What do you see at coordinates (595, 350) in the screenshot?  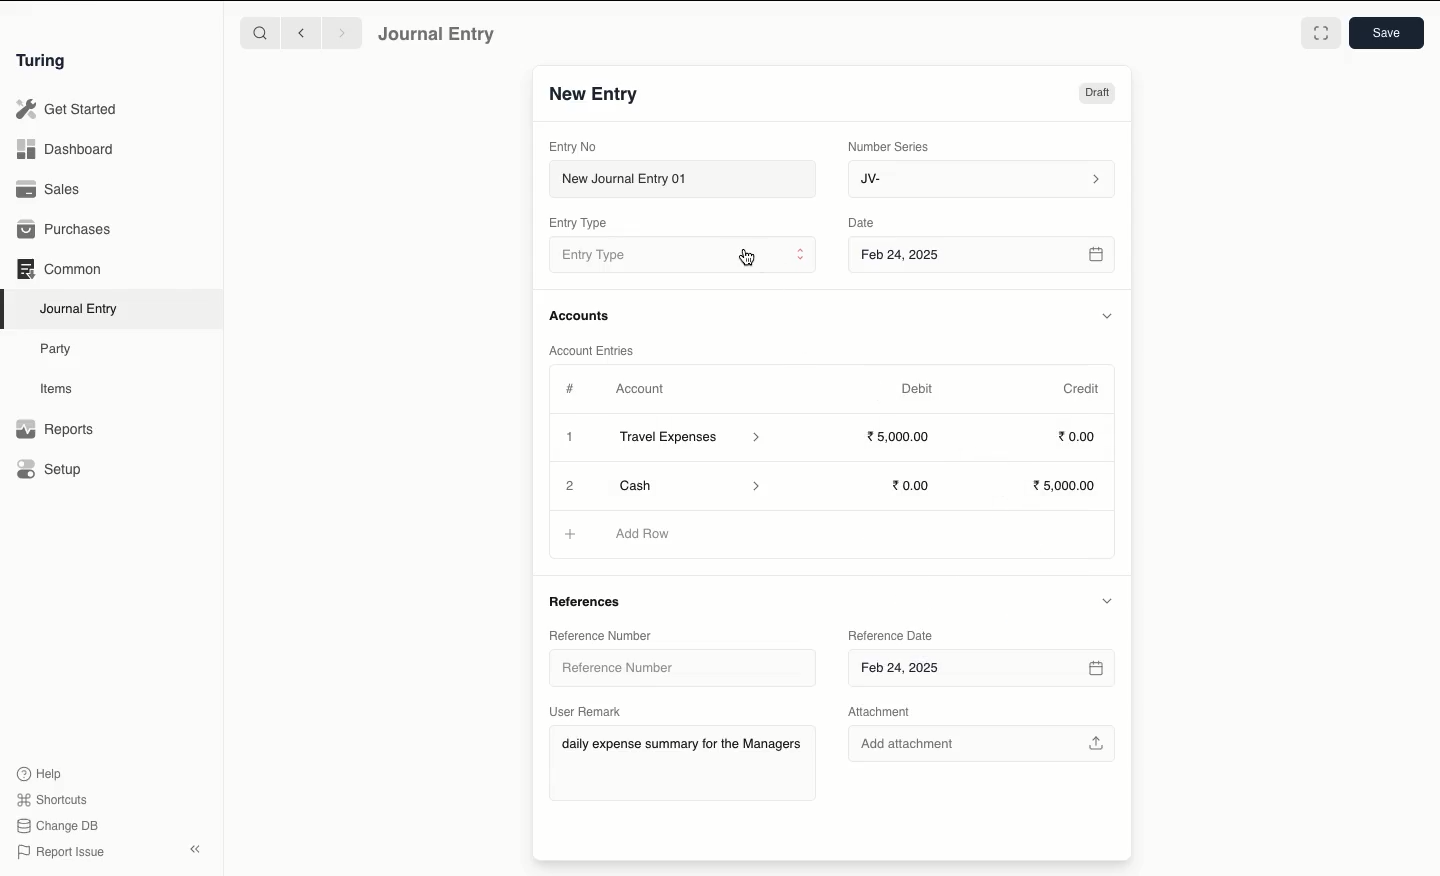 I see `Account Entries` at bounding box center [595, 350].